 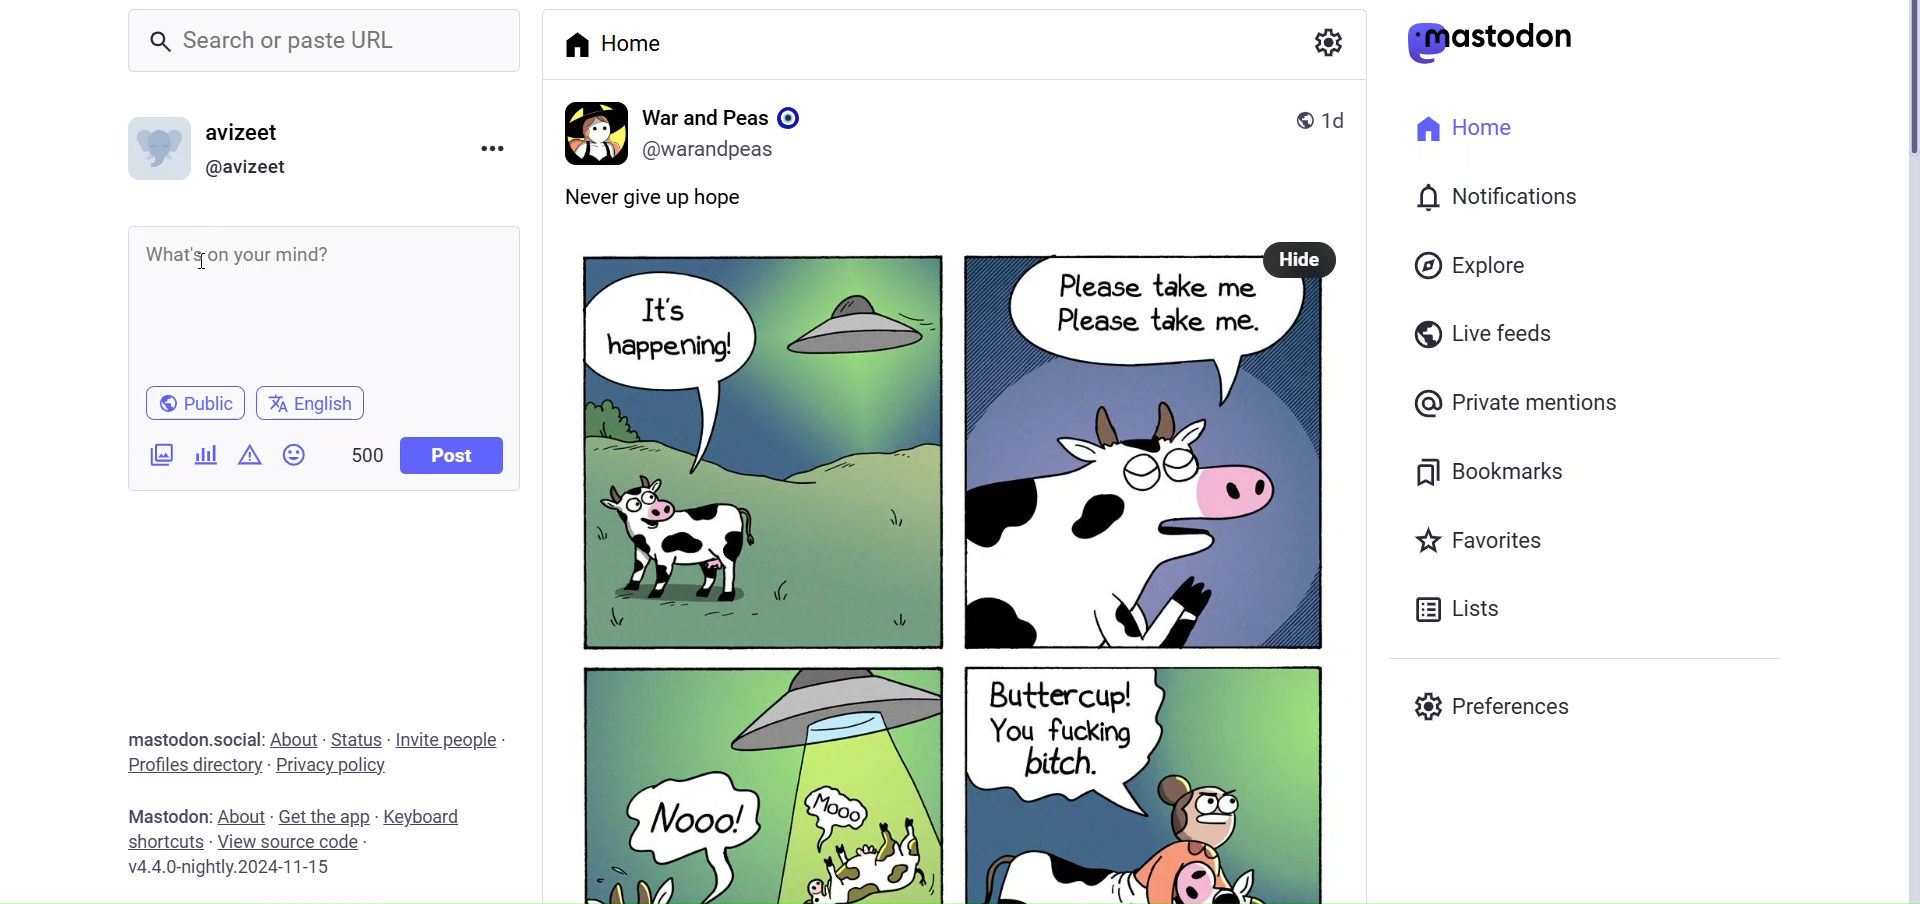 I want to click on Search or paste URL, so click(x=304, y=39).